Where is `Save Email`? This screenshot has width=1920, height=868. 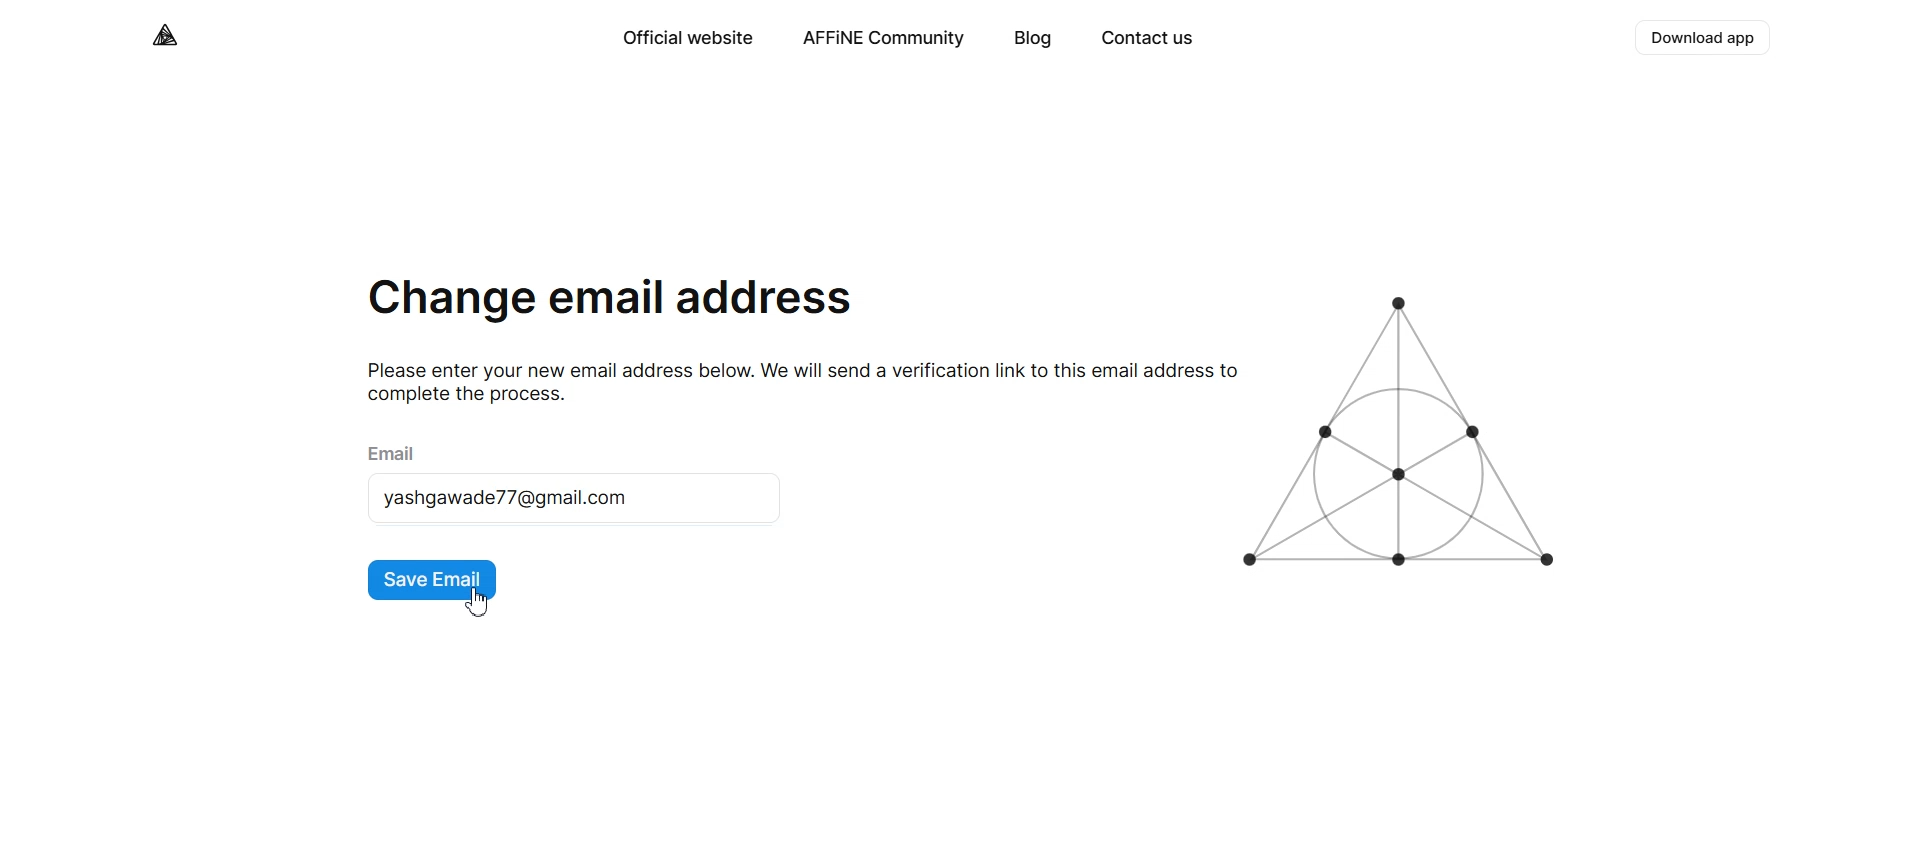
Save Email is located at coordinates (433, 581).